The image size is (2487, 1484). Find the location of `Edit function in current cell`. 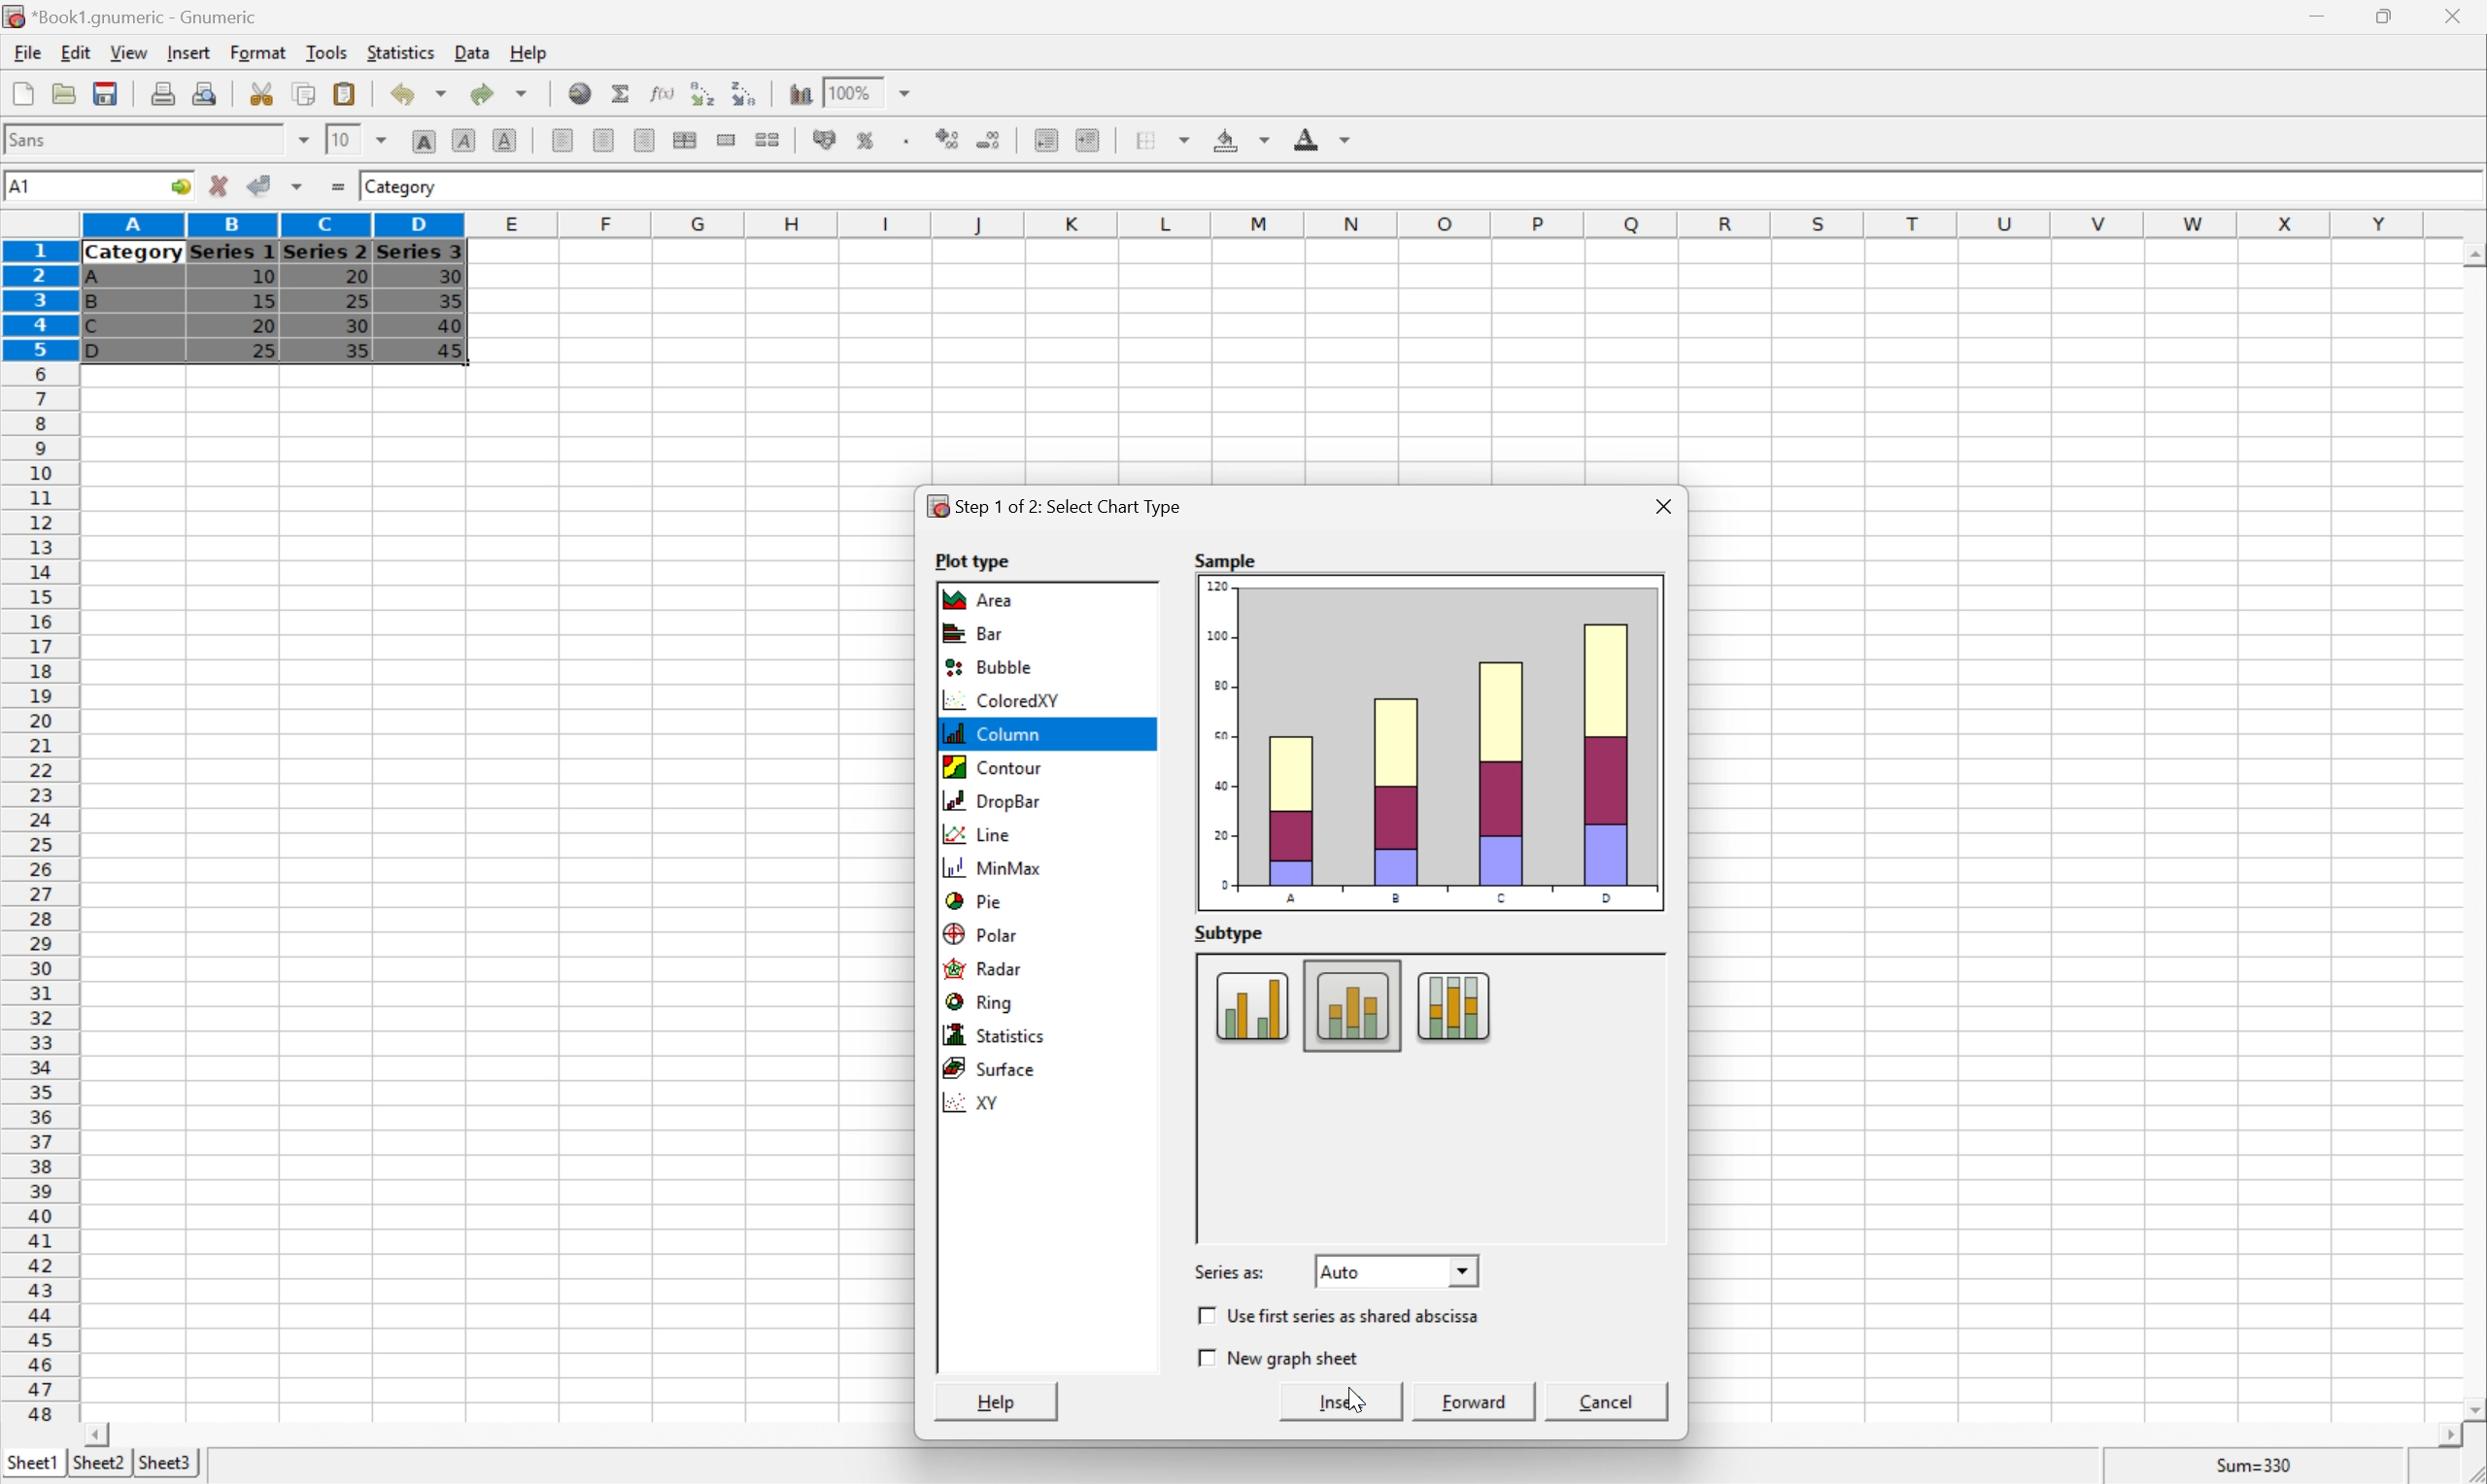

Edit function in current cell is located at coordinates (664, 93).